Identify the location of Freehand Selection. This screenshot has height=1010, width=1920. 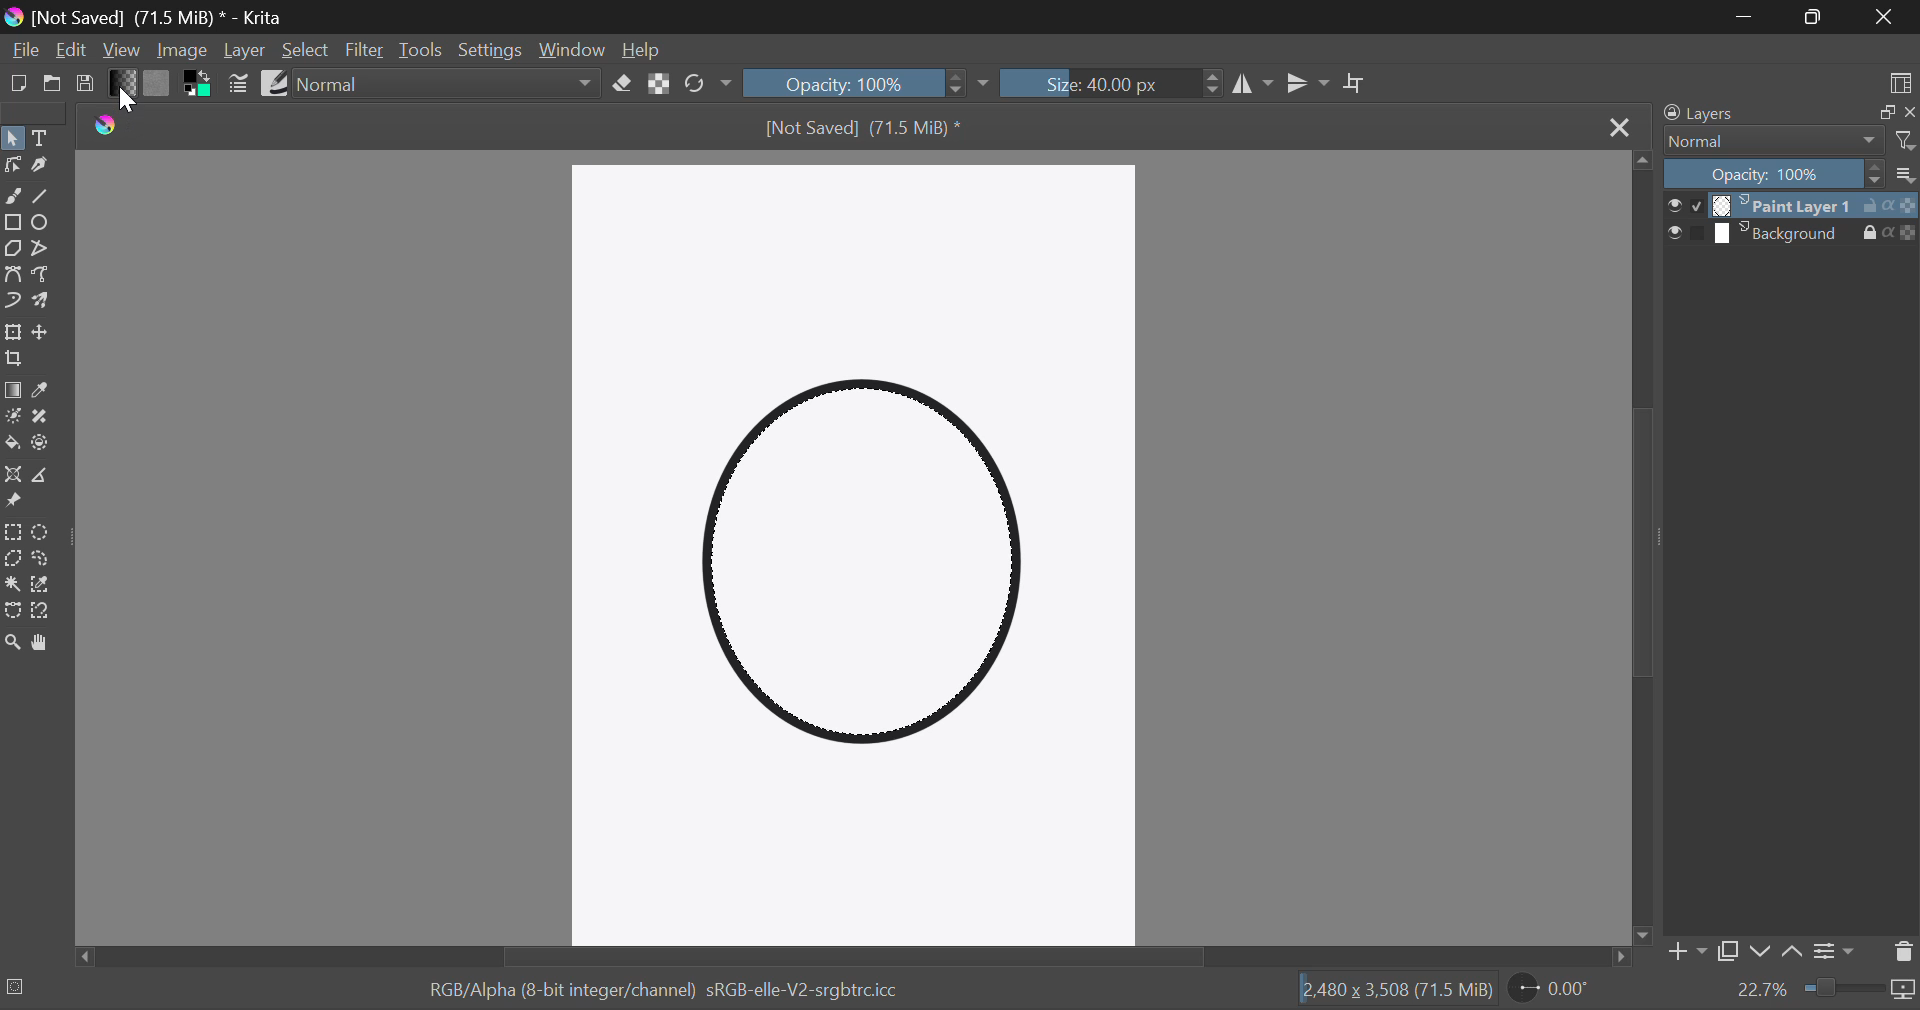
(46, 557).